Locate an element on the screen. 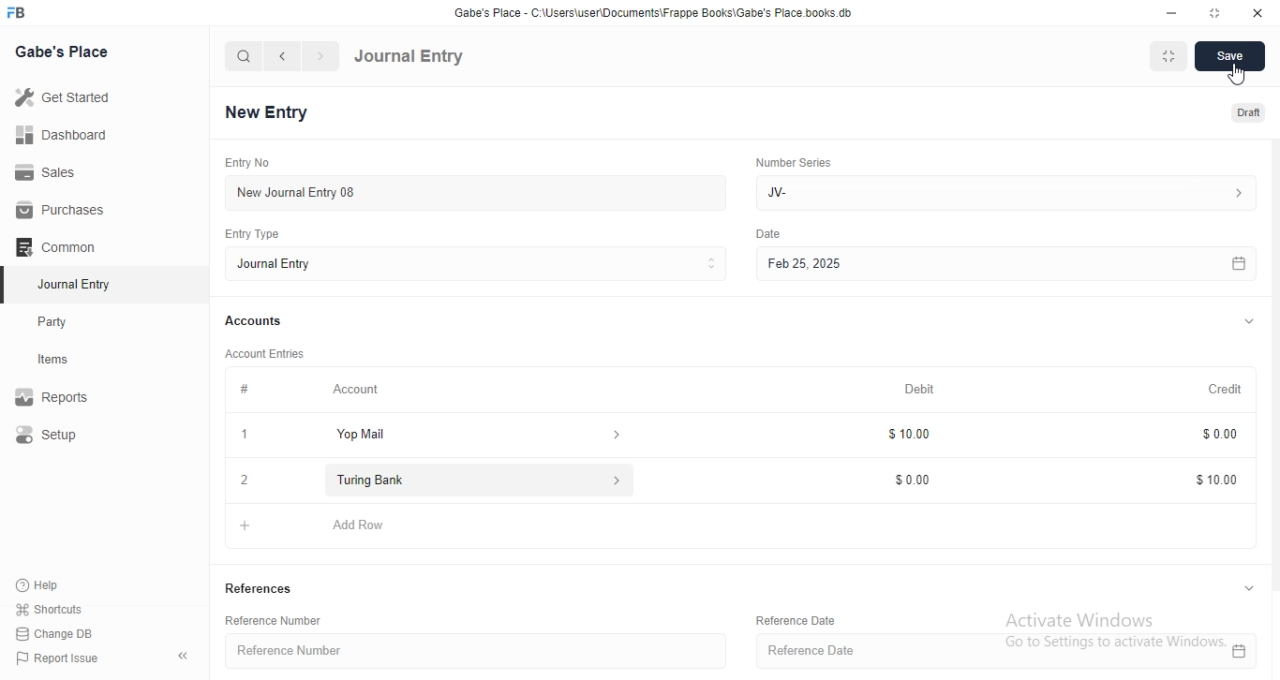  Dashboard is located at coordinates (61, 138).